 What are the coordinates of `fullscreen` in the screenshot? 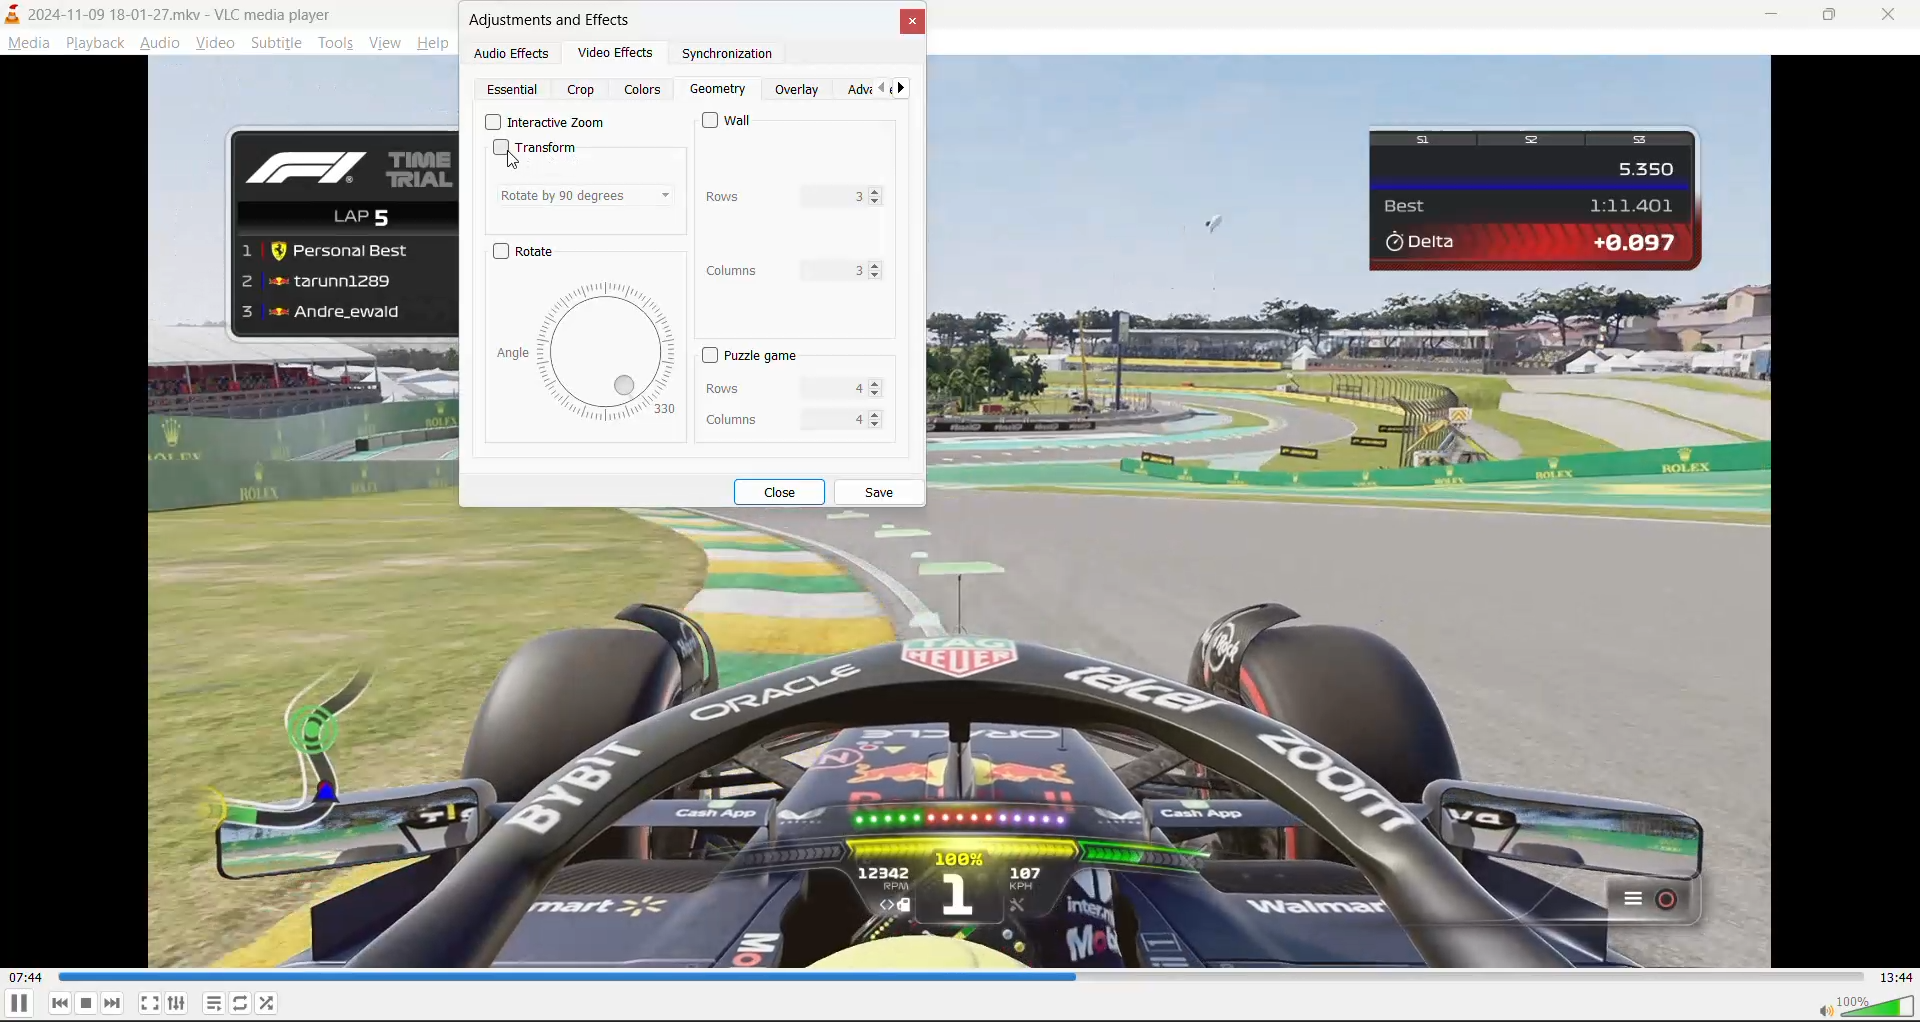 It's located at (149, 999).